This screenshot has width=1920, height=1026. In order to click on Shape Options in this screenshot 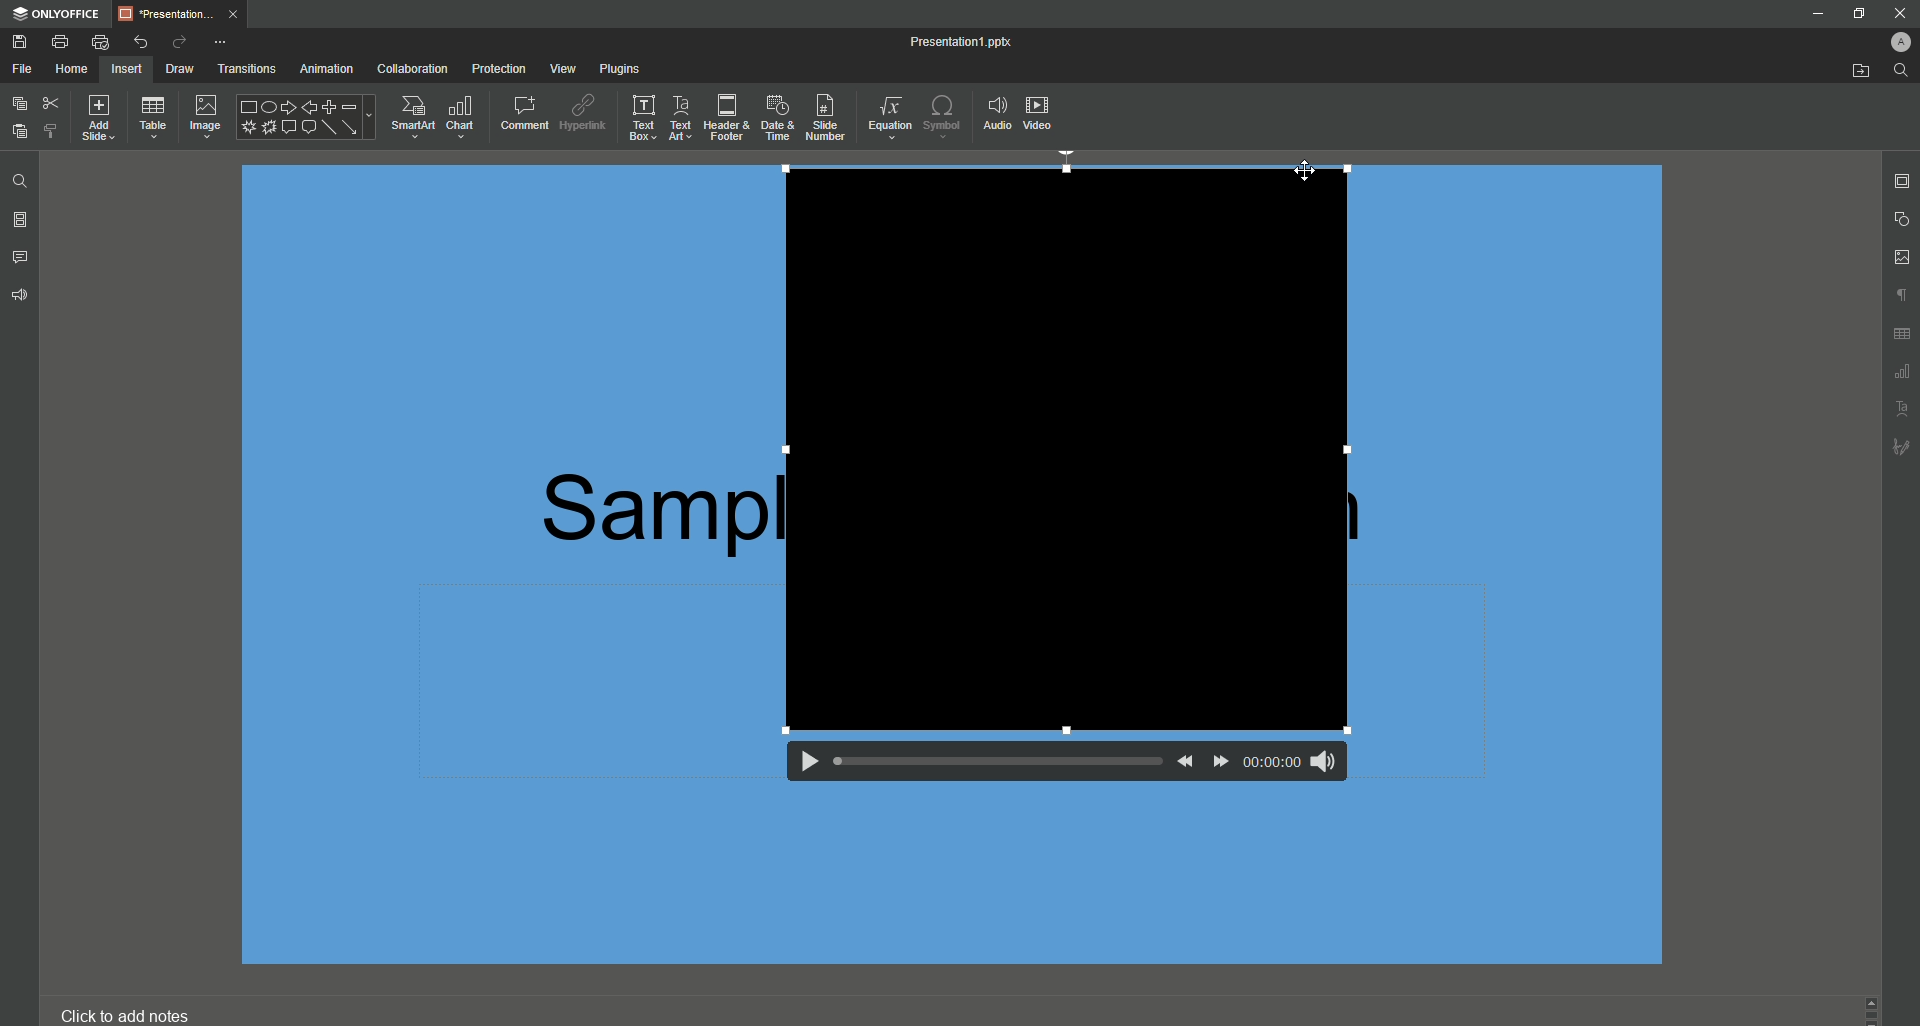, I will do `click(305, 118)`.